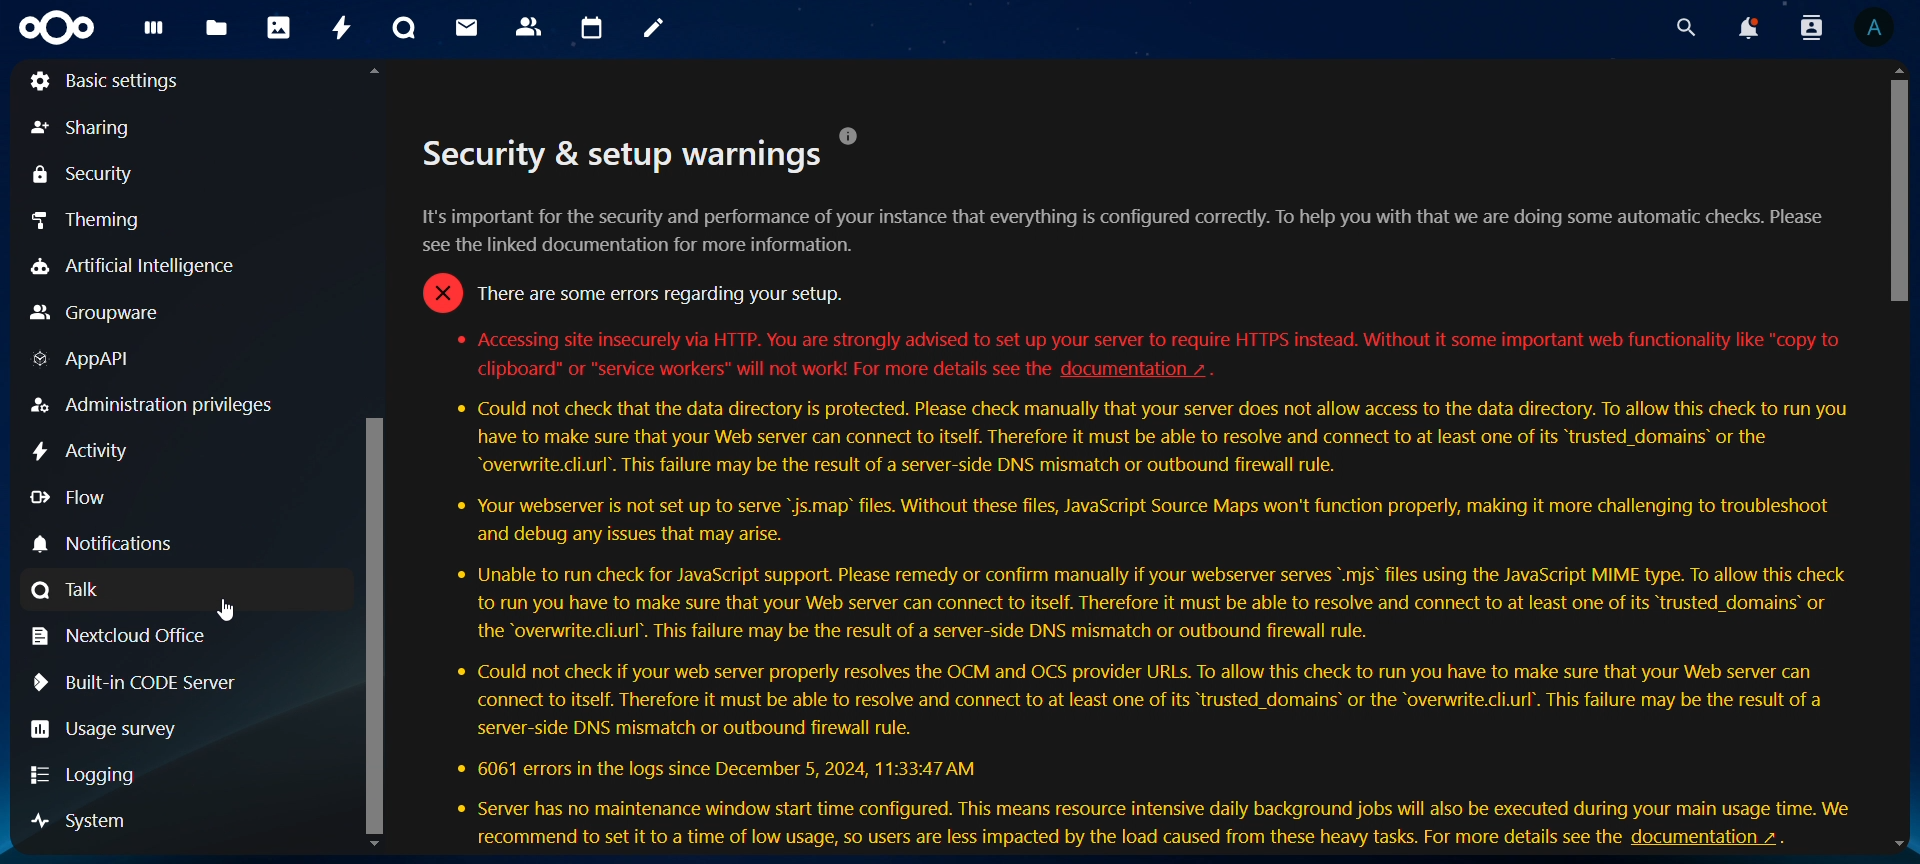 The image size is (1920, 864). I want to click on logging, so click(90, 776).